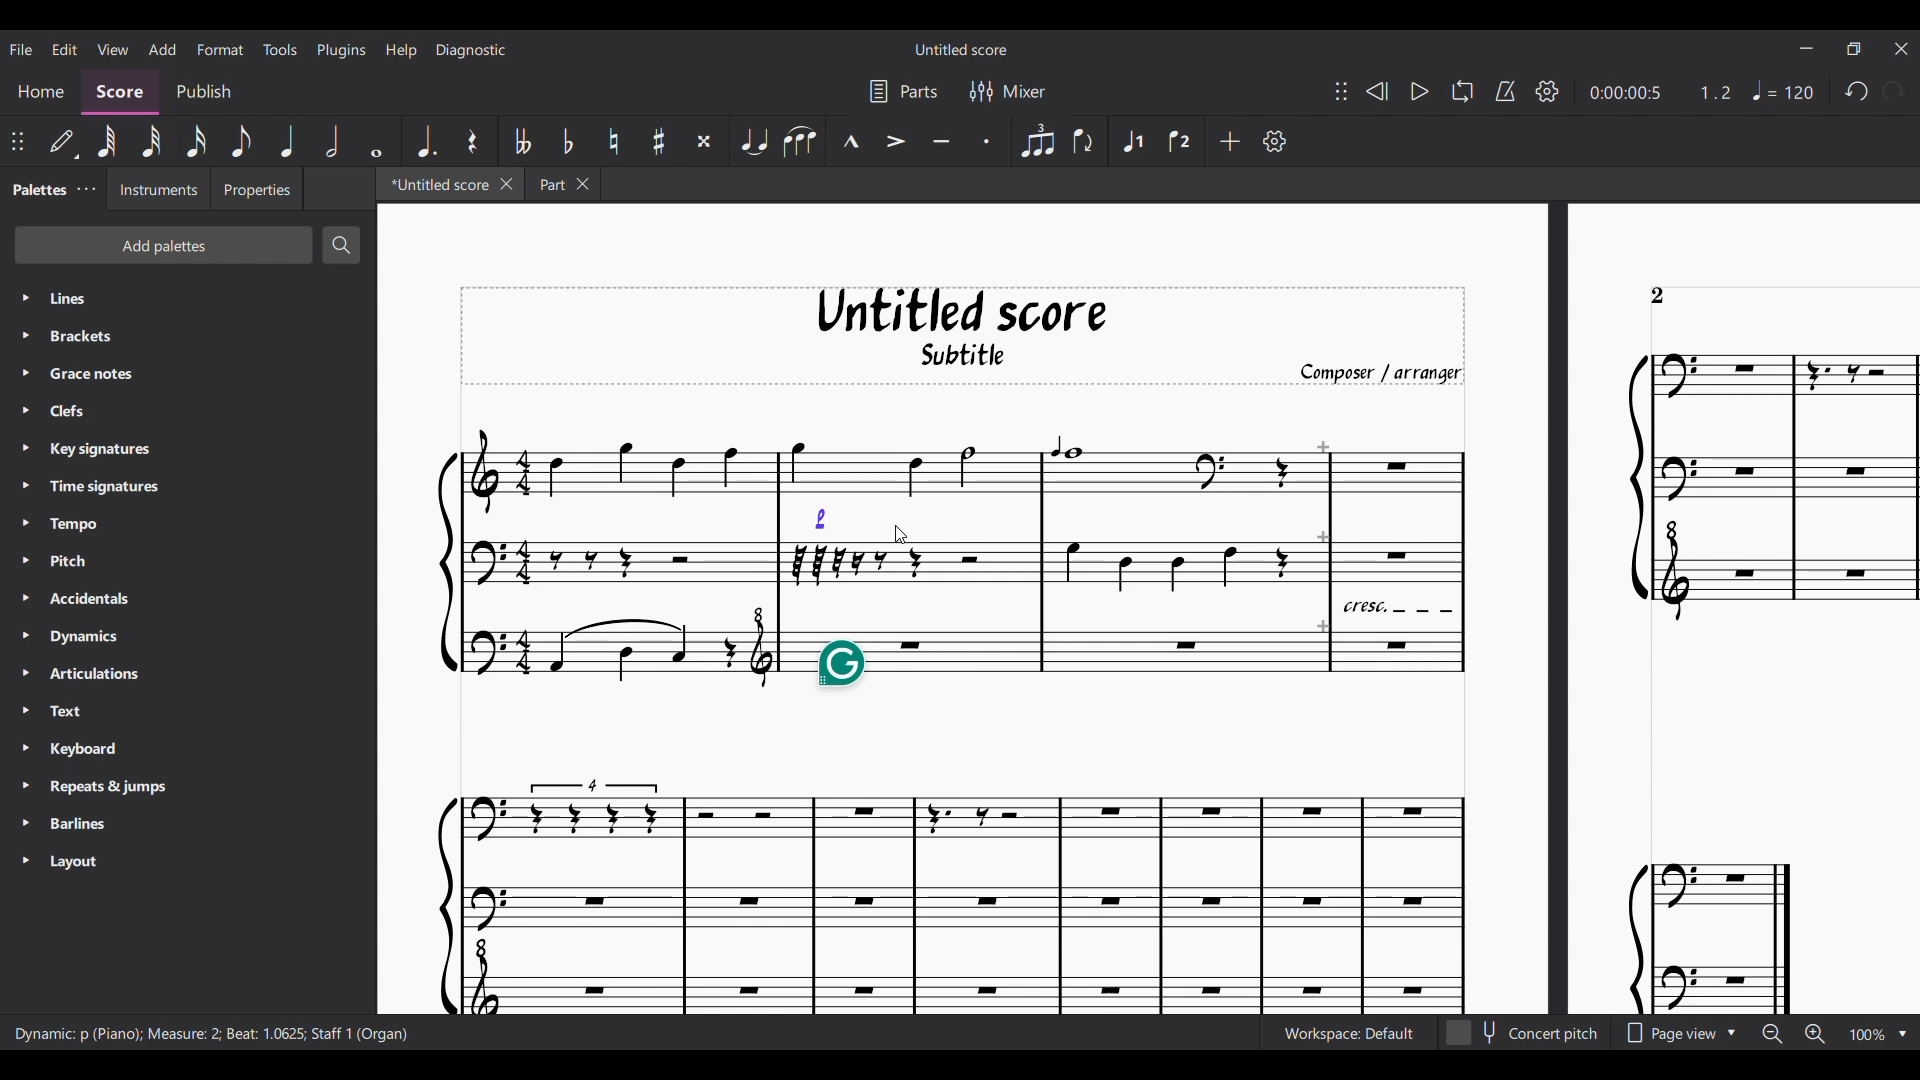 The width and height of the screenshot is (1920, 1080). Describe the element at coordinates (1807, 48) in the screenshot. I see `Minimize ` at that location.